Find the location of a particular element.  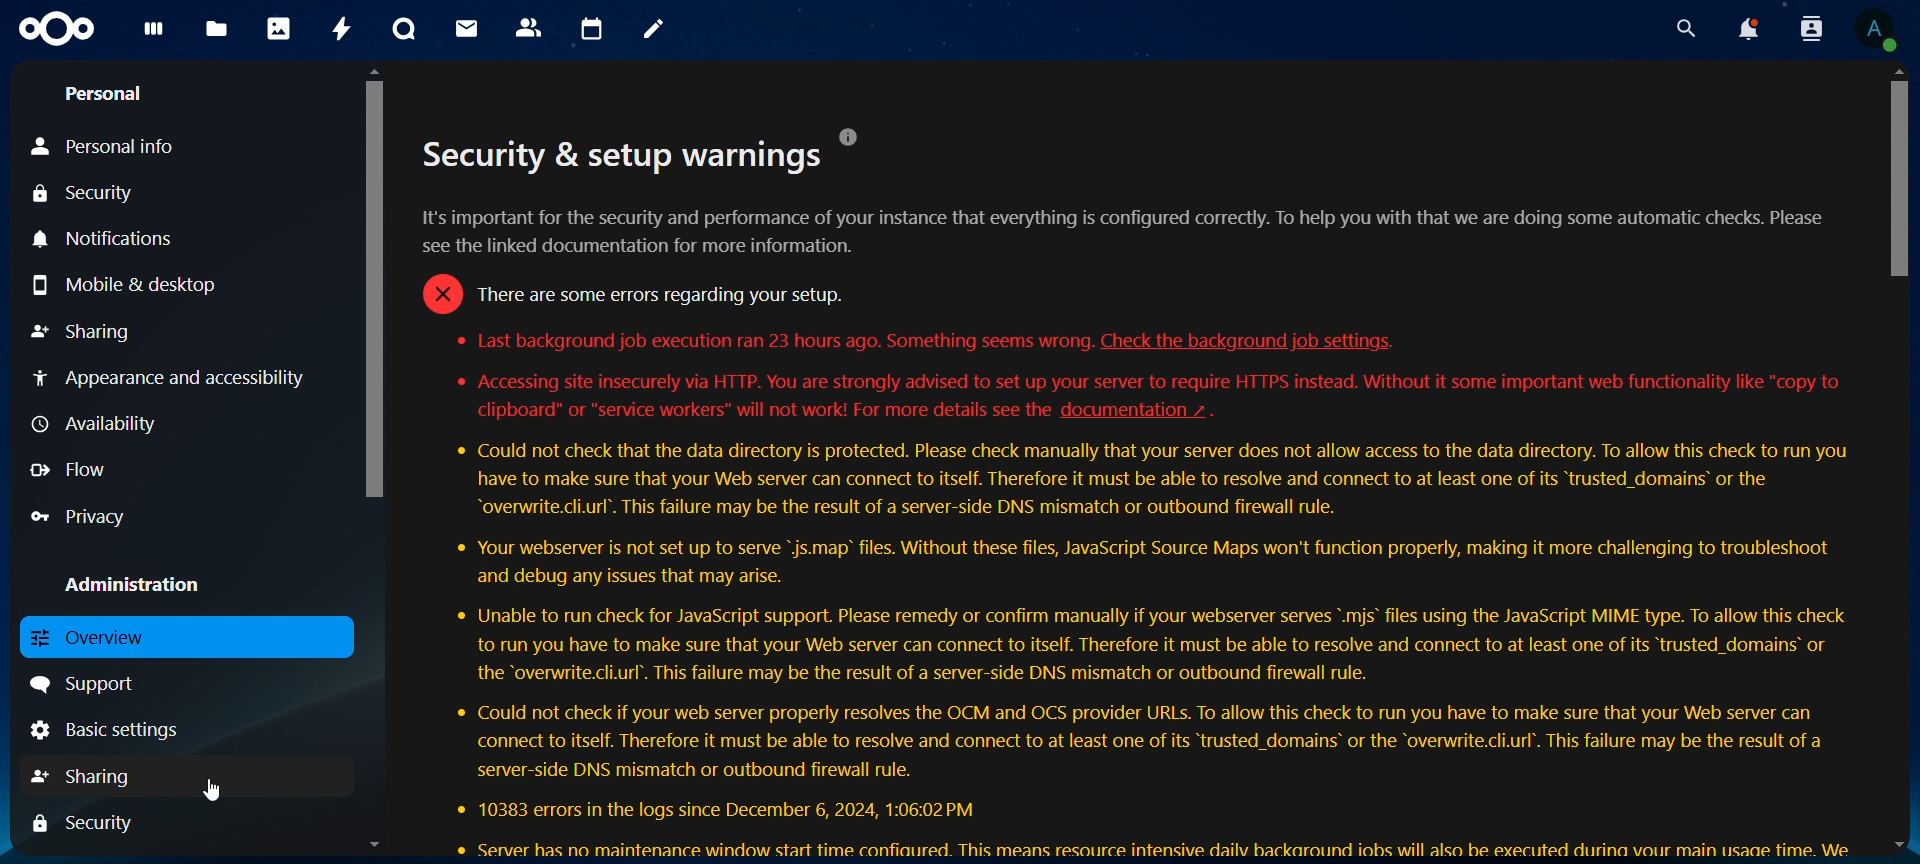

support is located at coordinates (92, 684).